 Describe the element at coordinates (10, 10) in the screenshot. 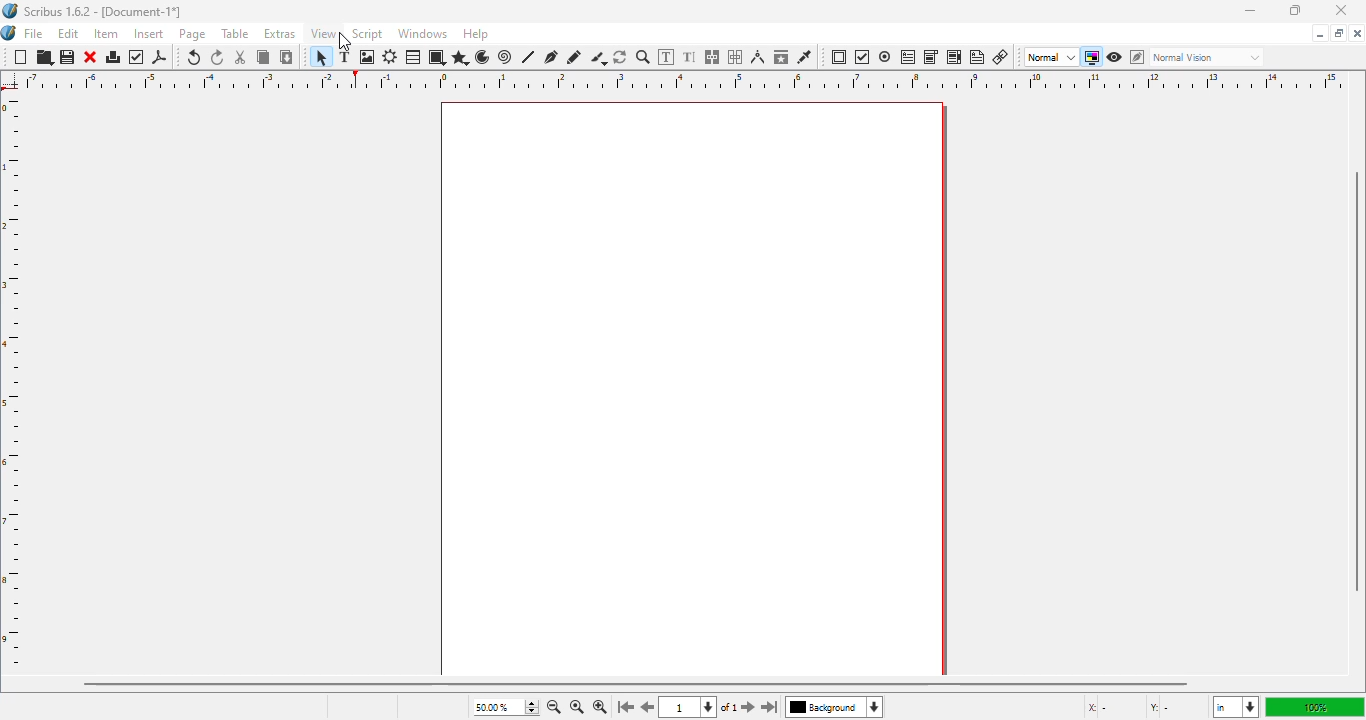

I see `logo` at that location.